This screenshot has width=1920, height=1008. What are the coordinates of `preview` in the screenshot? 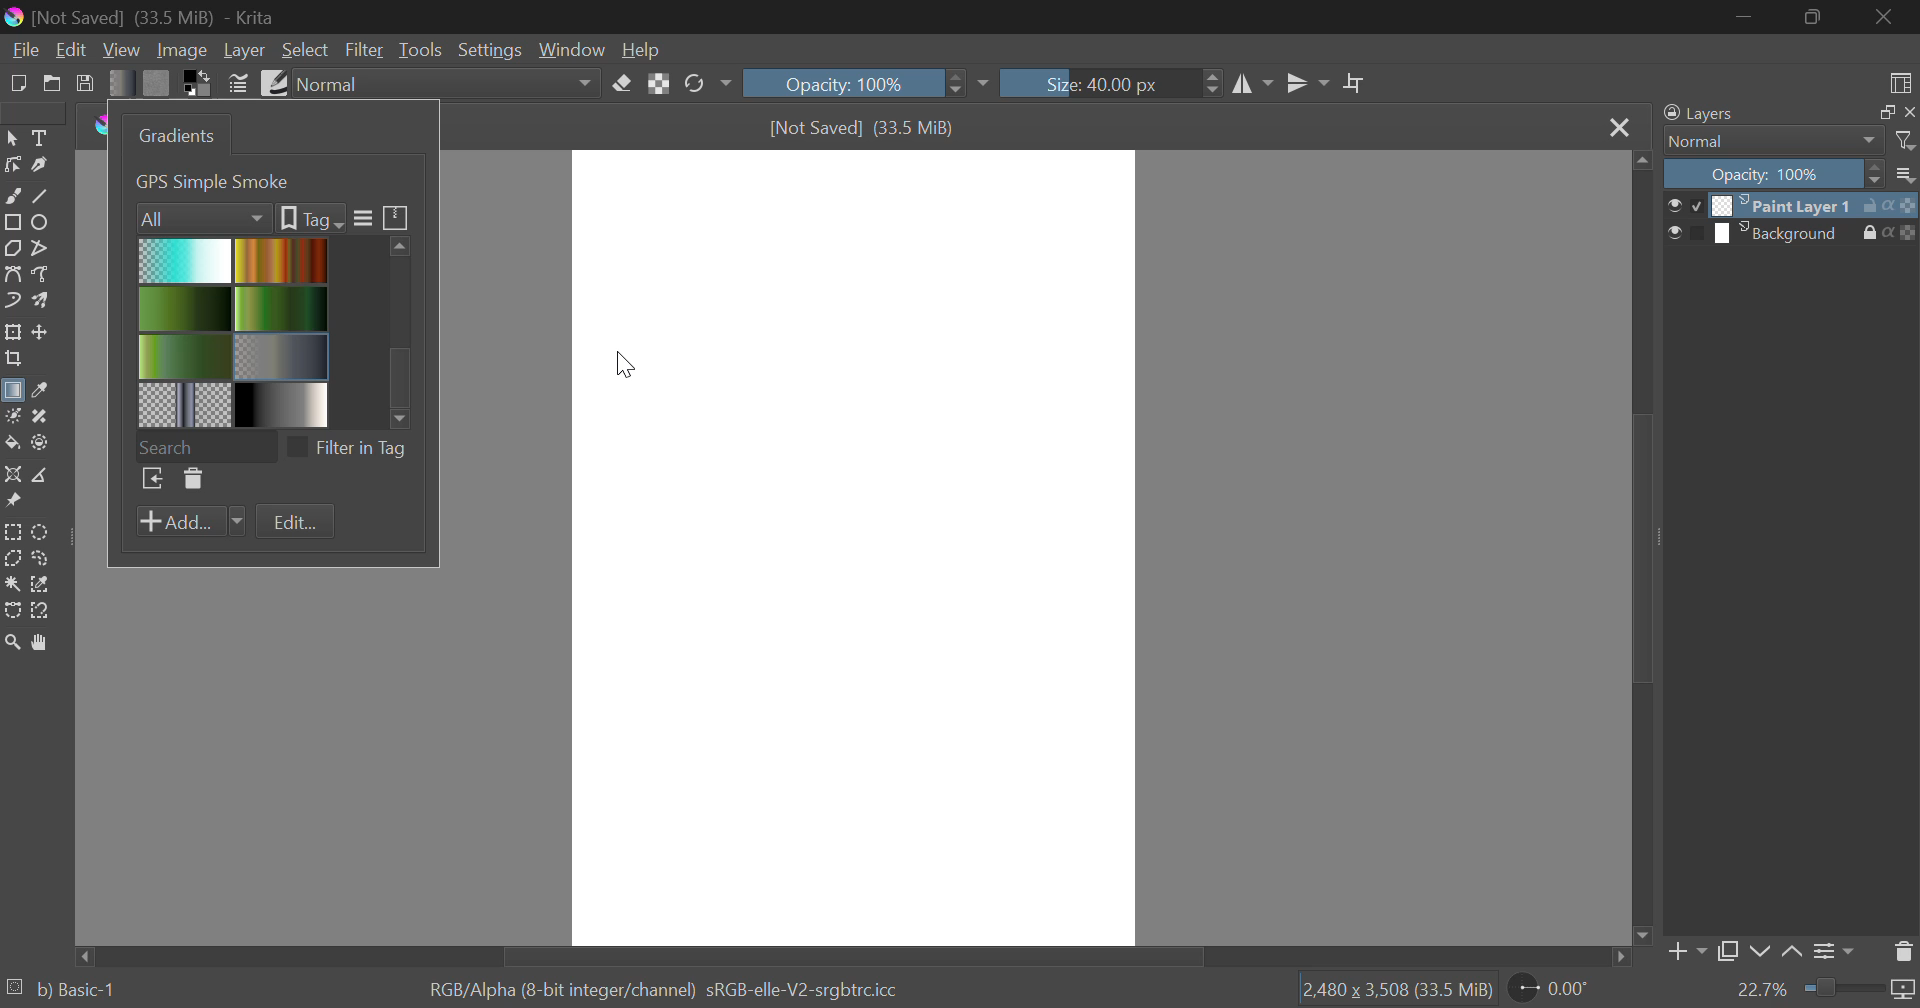 It's located at (1684, 205).